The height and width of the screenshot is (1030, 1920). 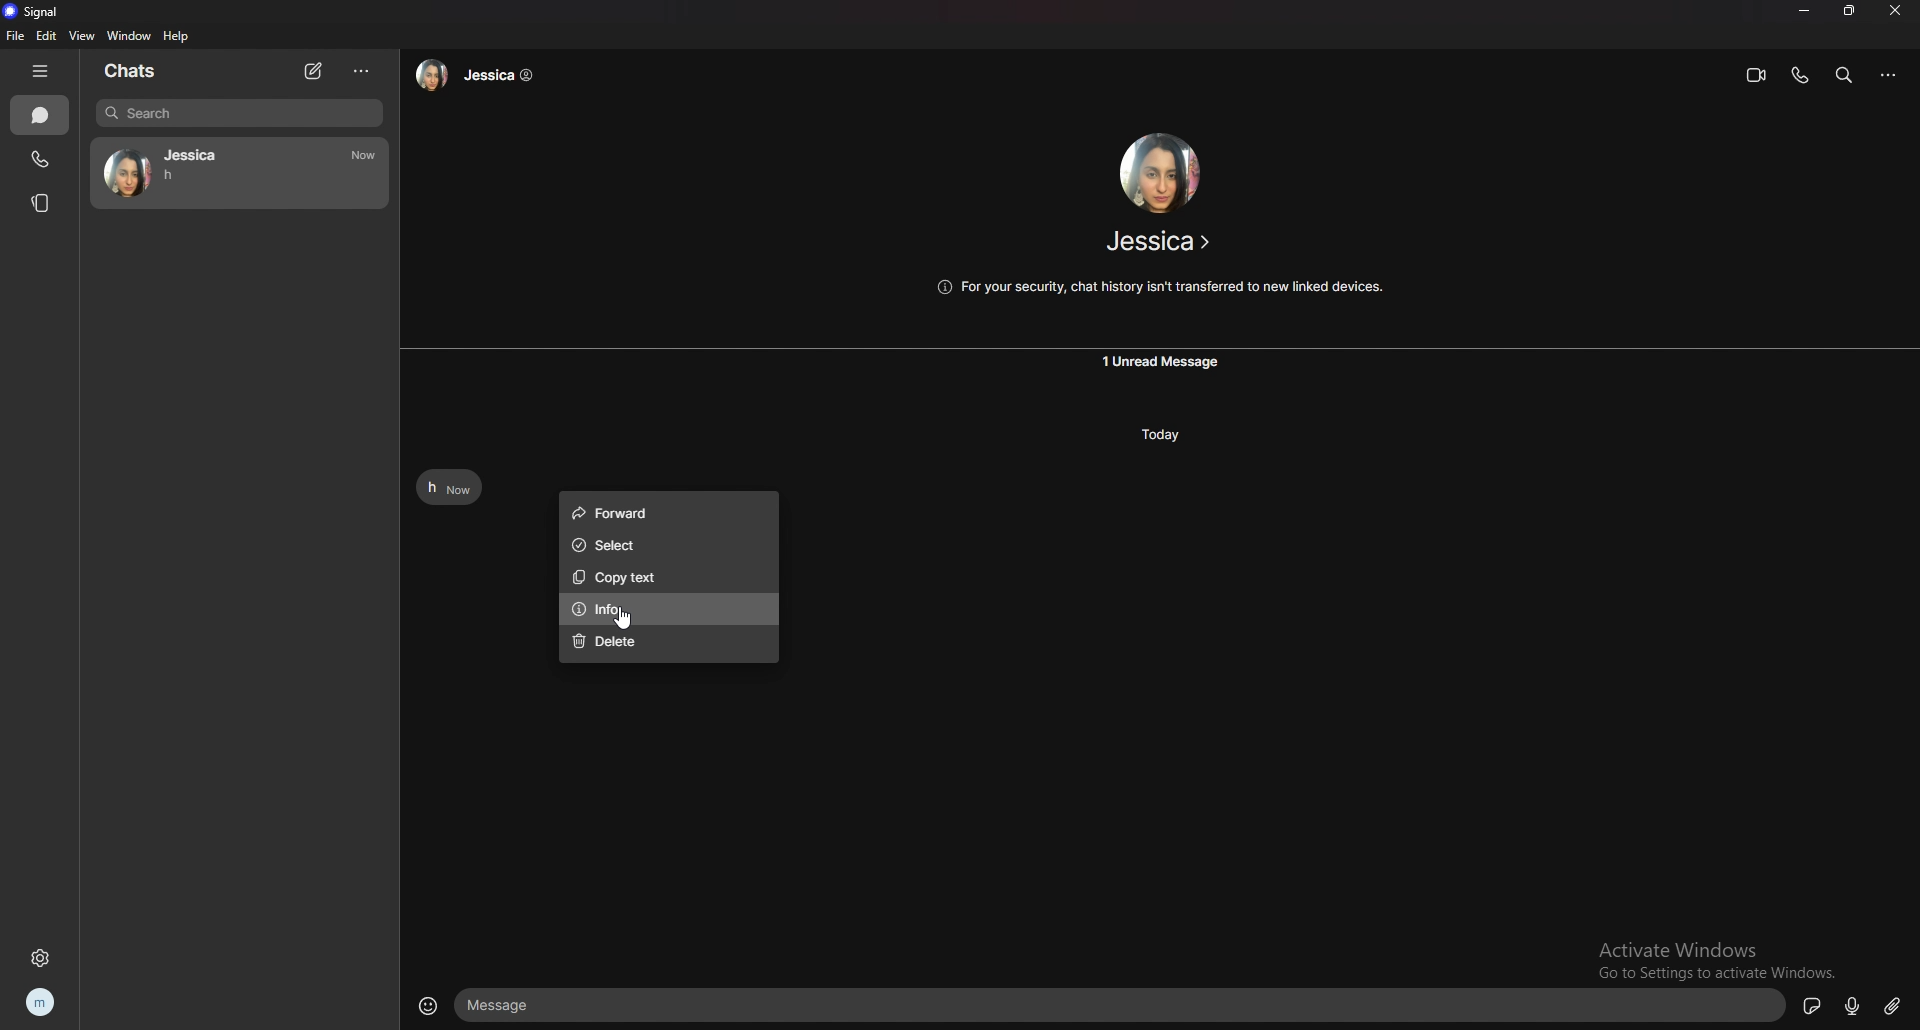 What do you see at coordinates (426, 1005) in the screenshot?
I see `emoji` at bounding box center [426, 1005].